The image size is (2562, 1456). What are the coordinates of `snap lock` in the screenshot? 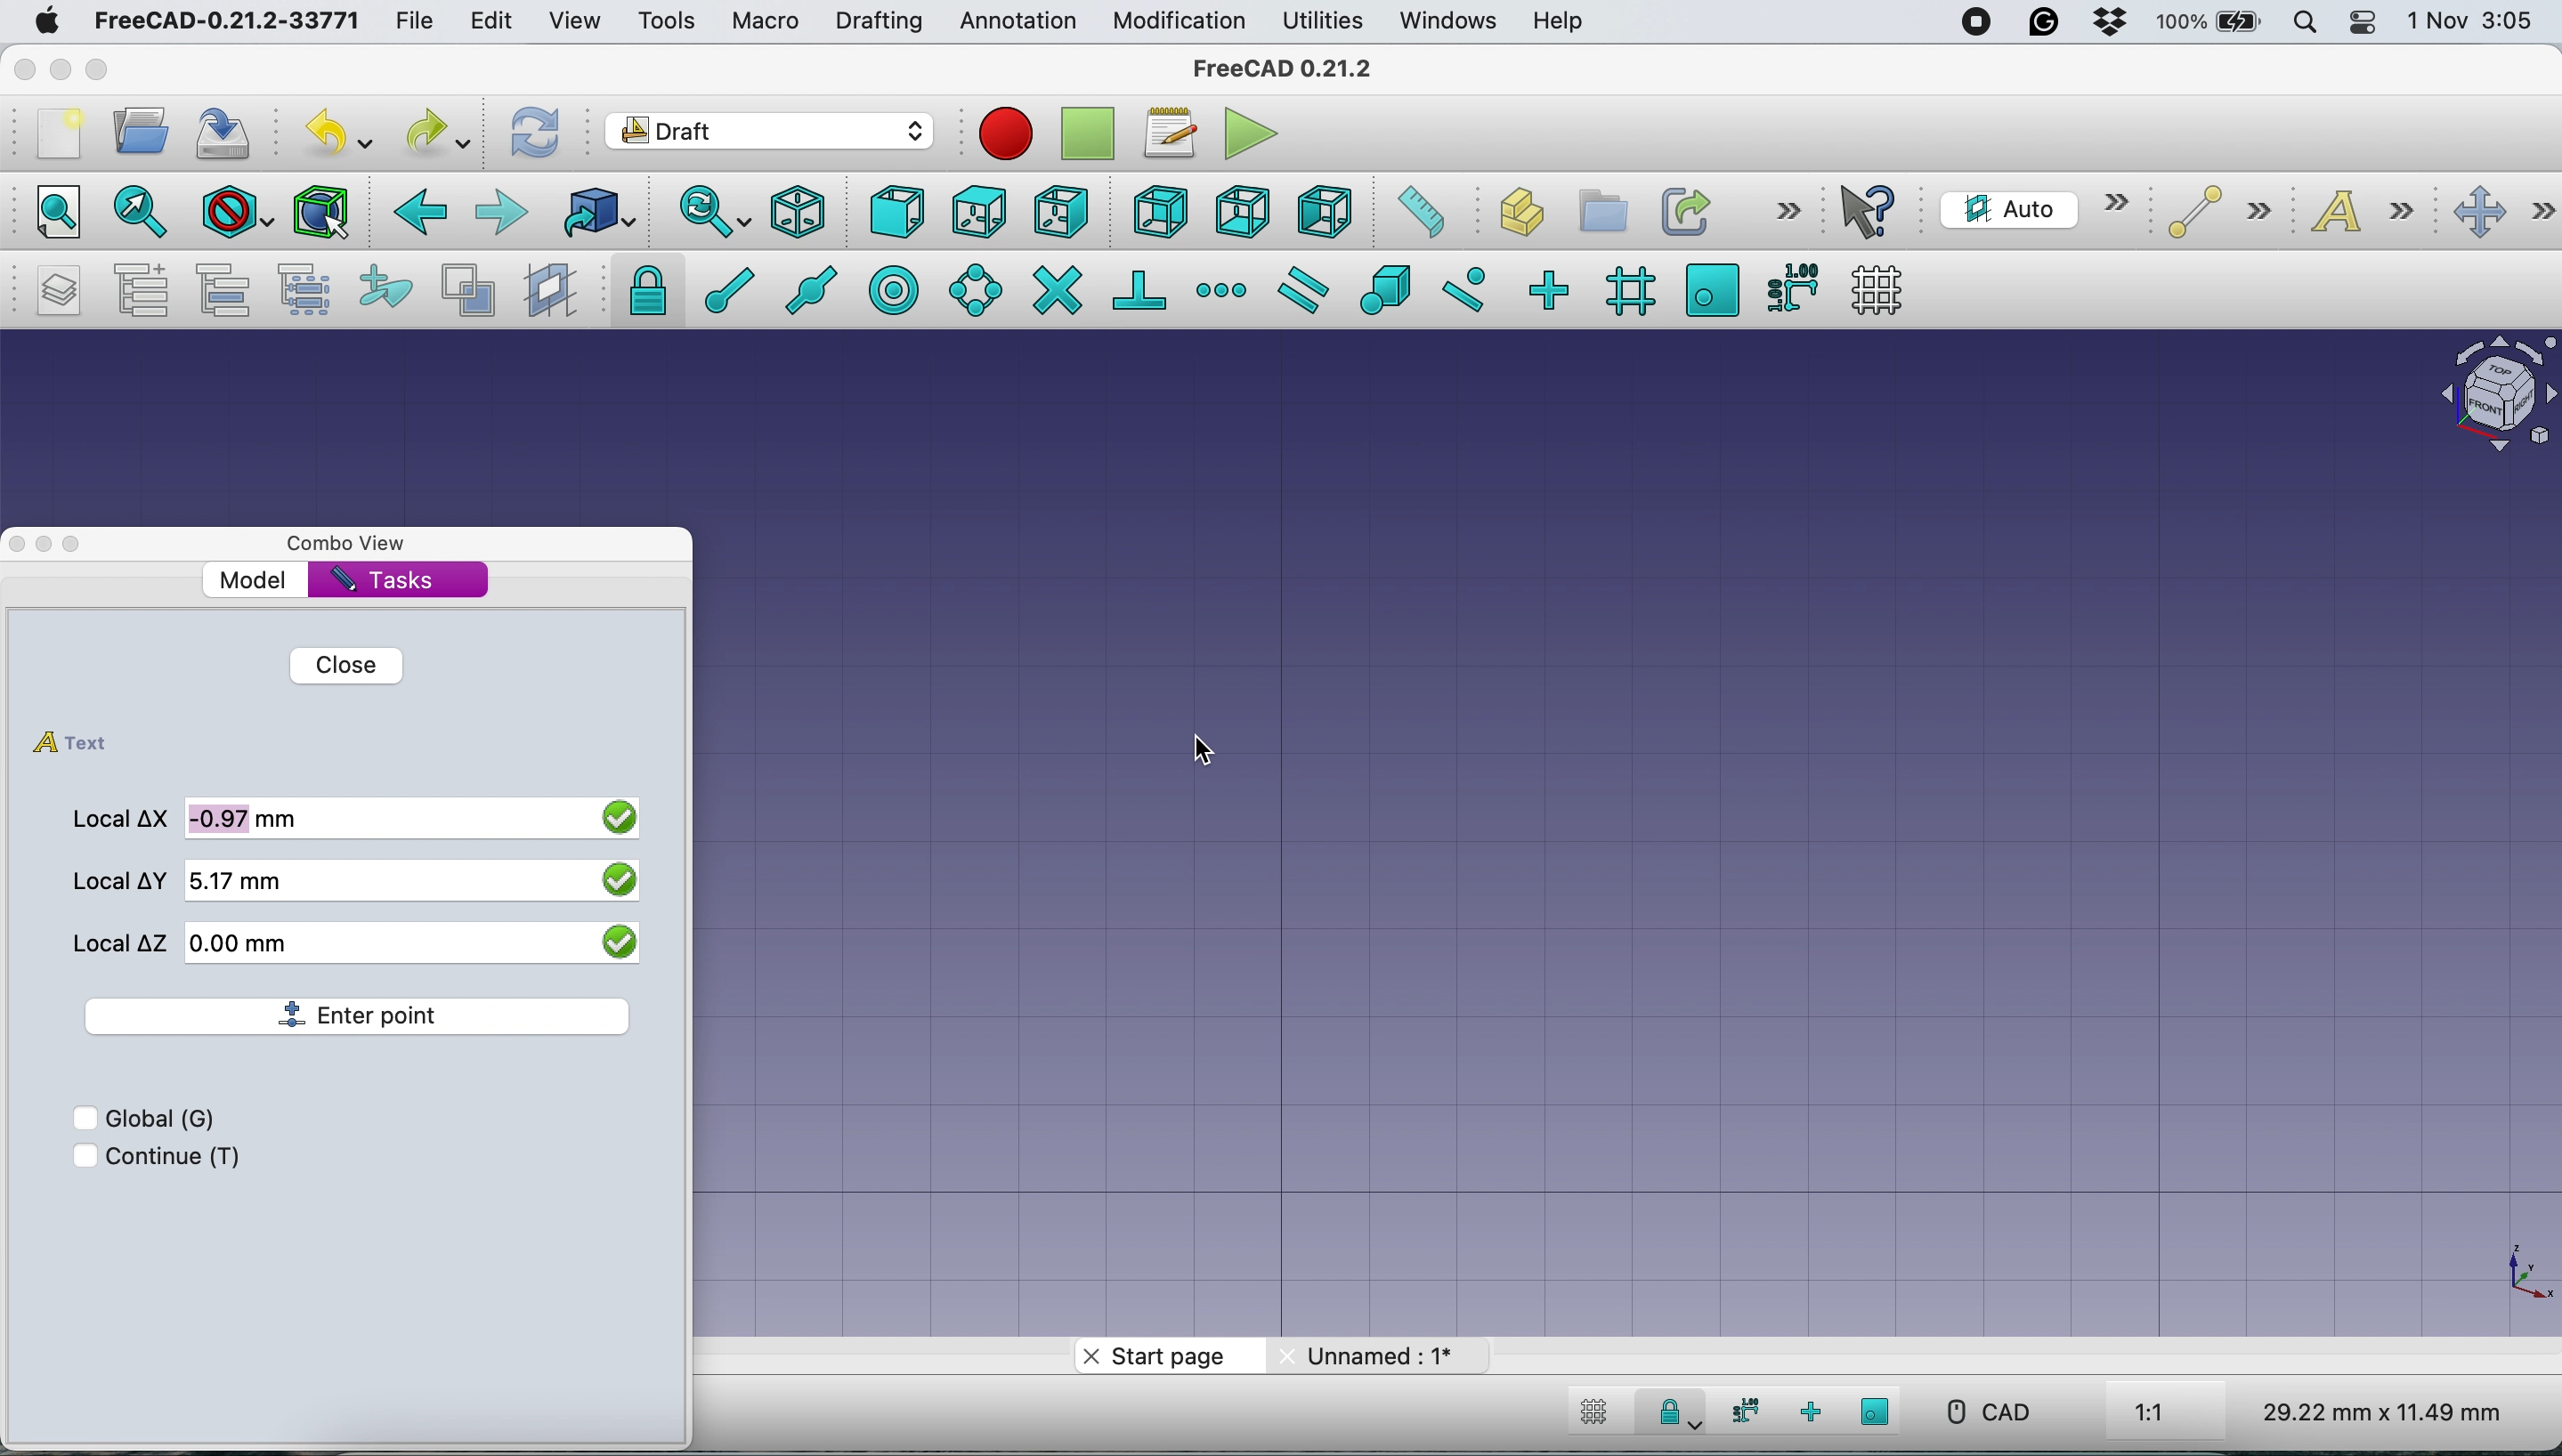 It's located at (639, 290).